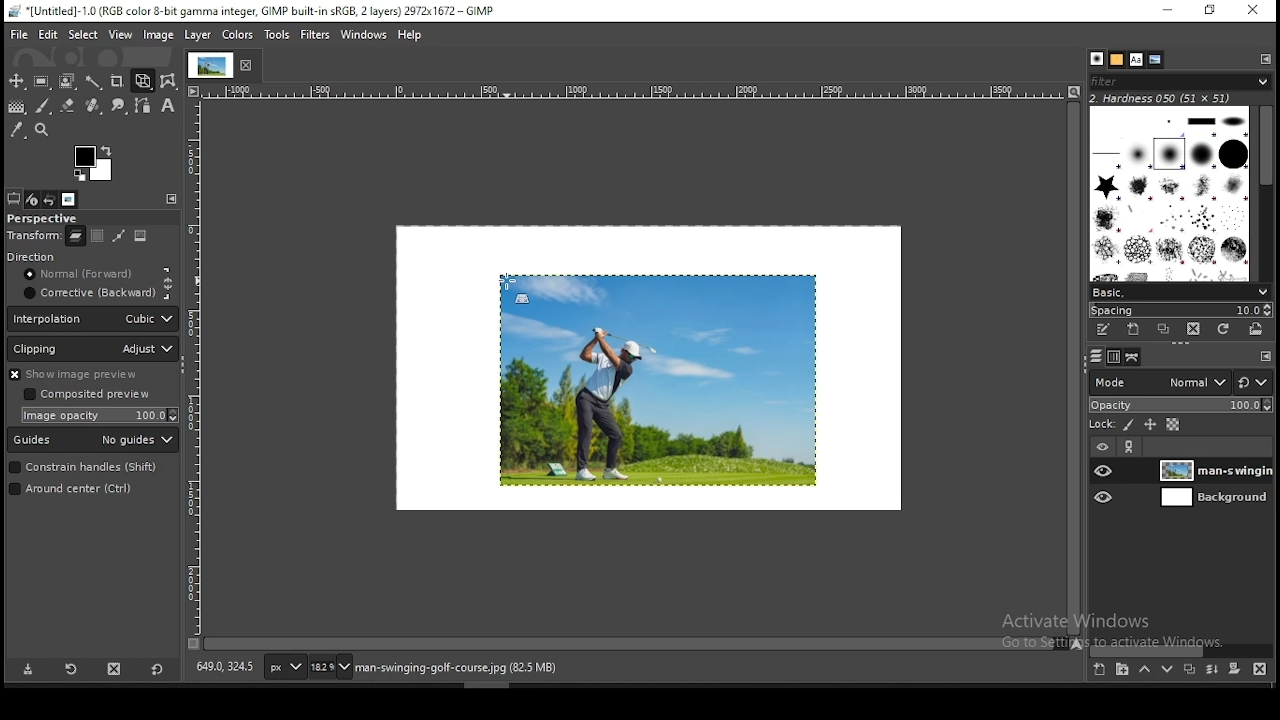  What do you see at coordinates (120, 236) in the screenshot?
I see `selection` at bounding box center [120, 236].